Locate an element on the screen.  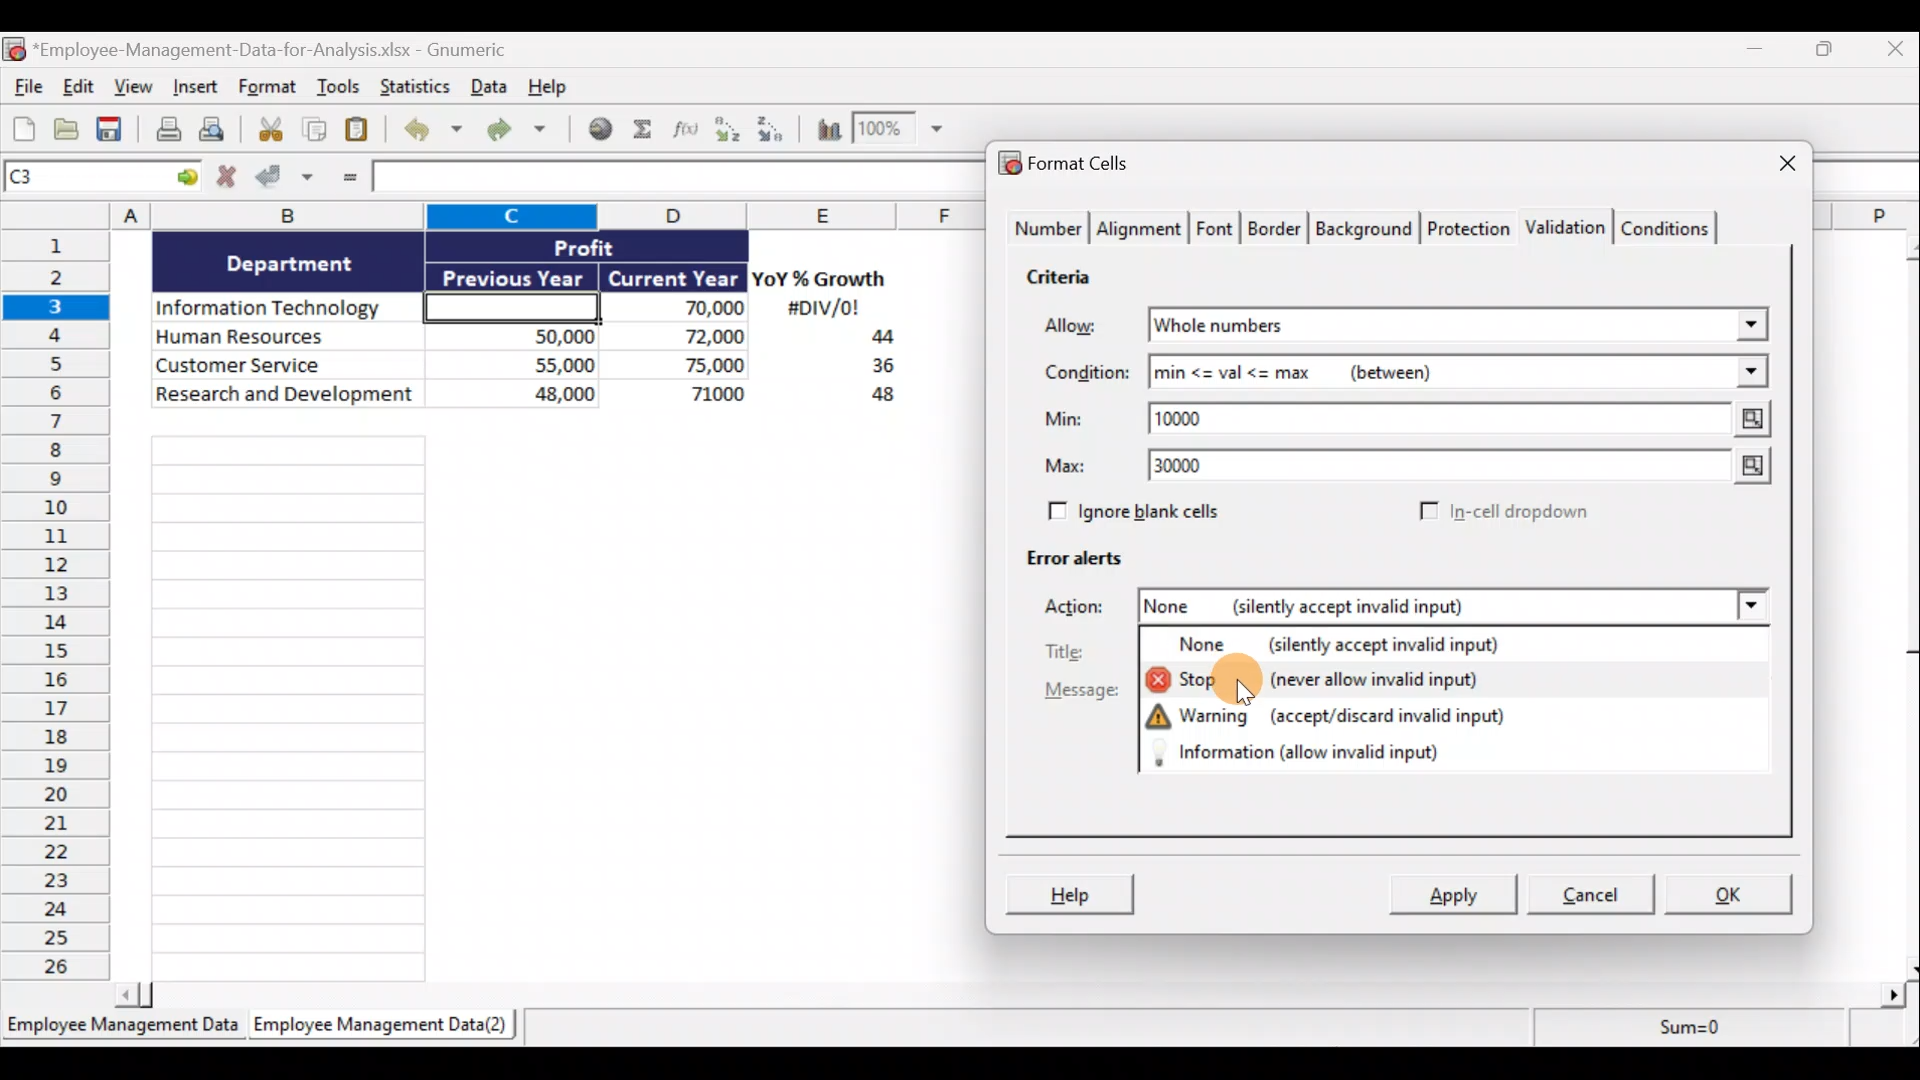
Cancel is located at coordinates (1598, 897).